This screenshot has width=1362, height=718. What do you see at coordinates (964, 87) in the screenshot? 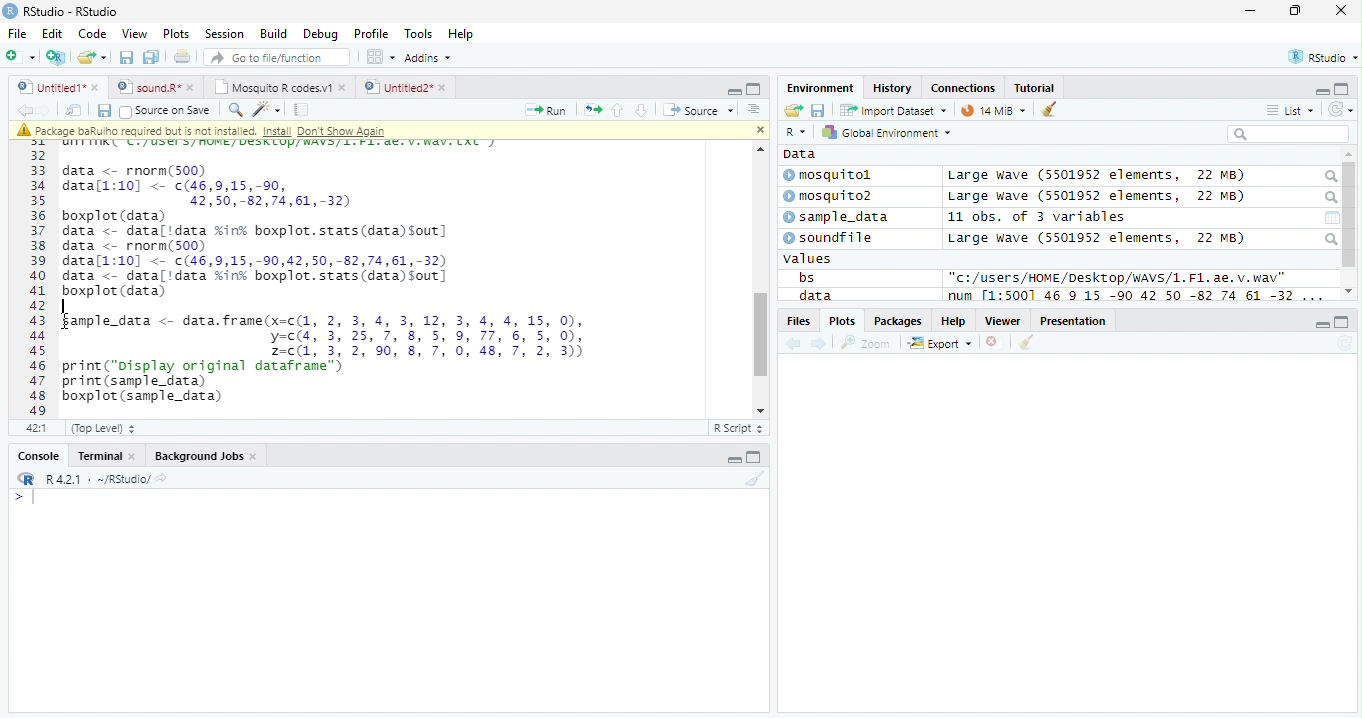
I see `Connections` at bounding box center [964, 87].